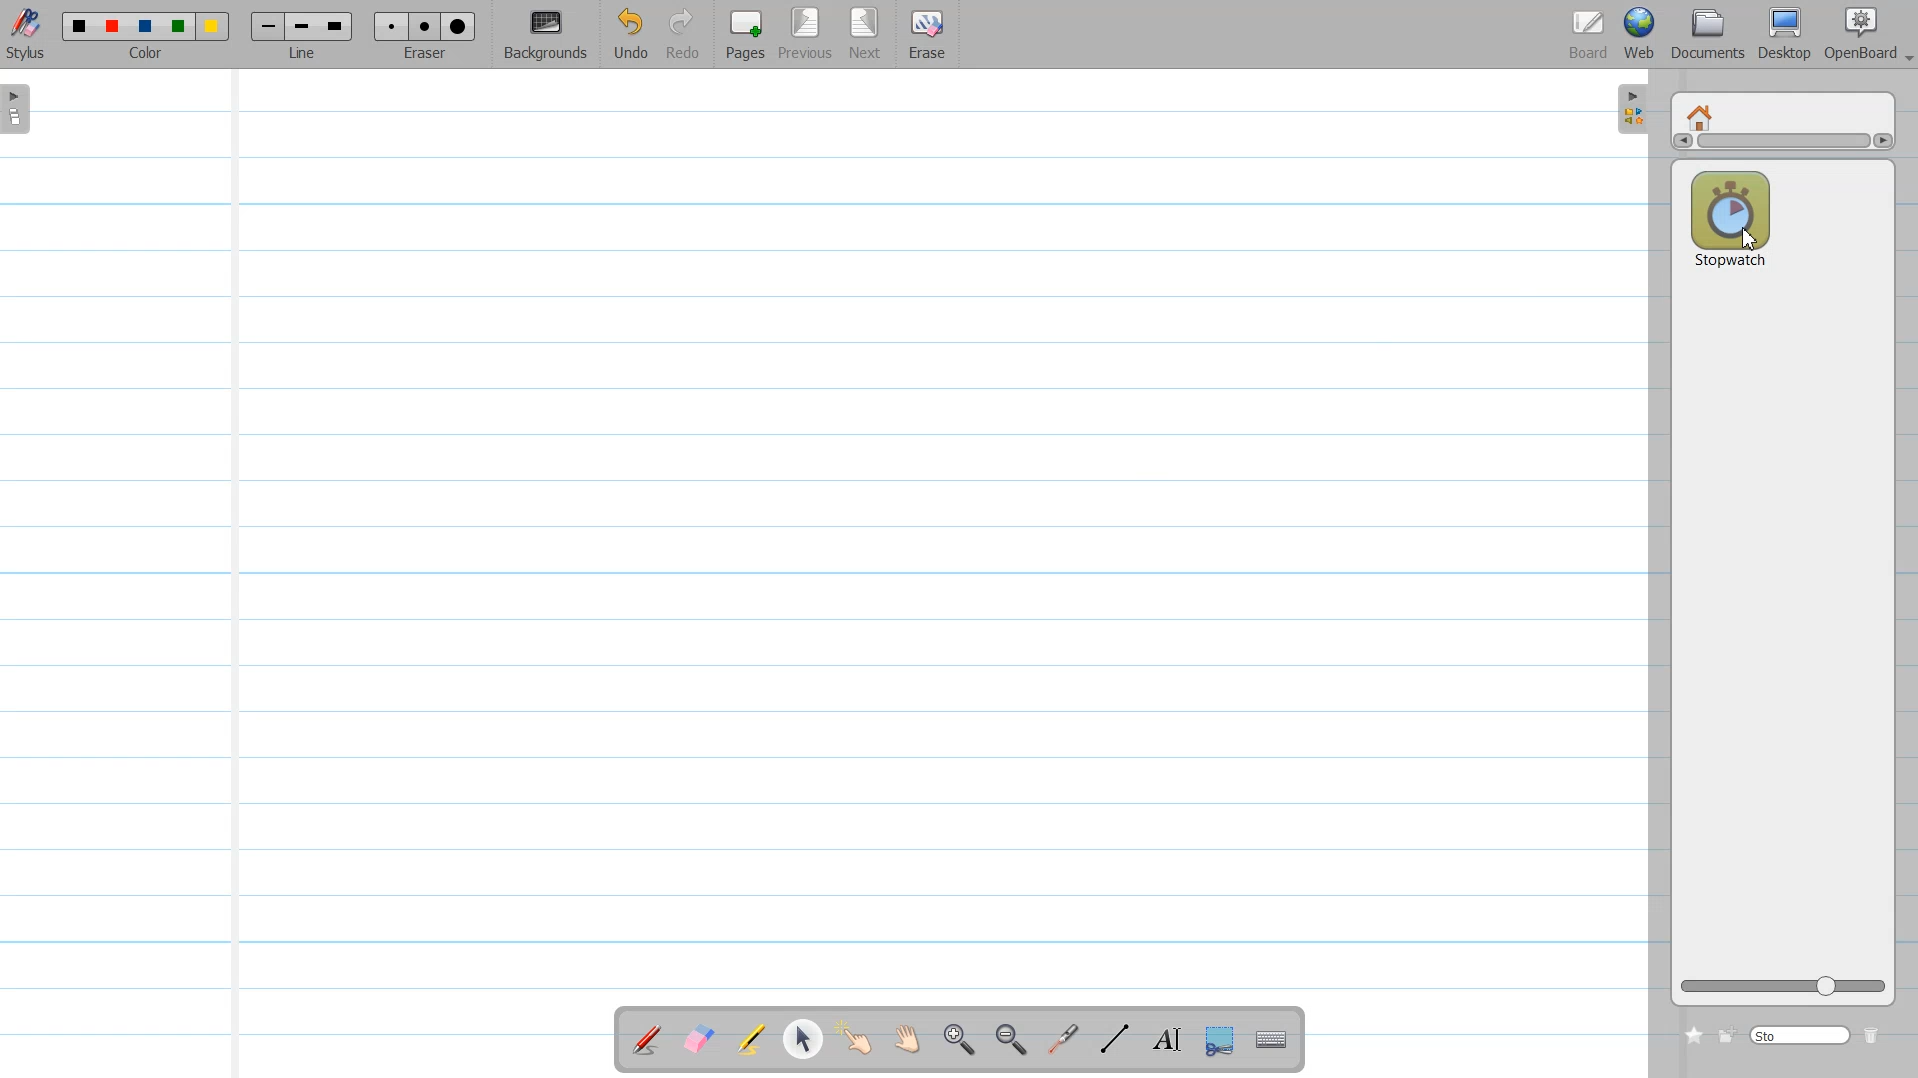  Describe the element at coordinates (1782, 144) in the screenshot. I see `Vertical scroll bar` at that location.